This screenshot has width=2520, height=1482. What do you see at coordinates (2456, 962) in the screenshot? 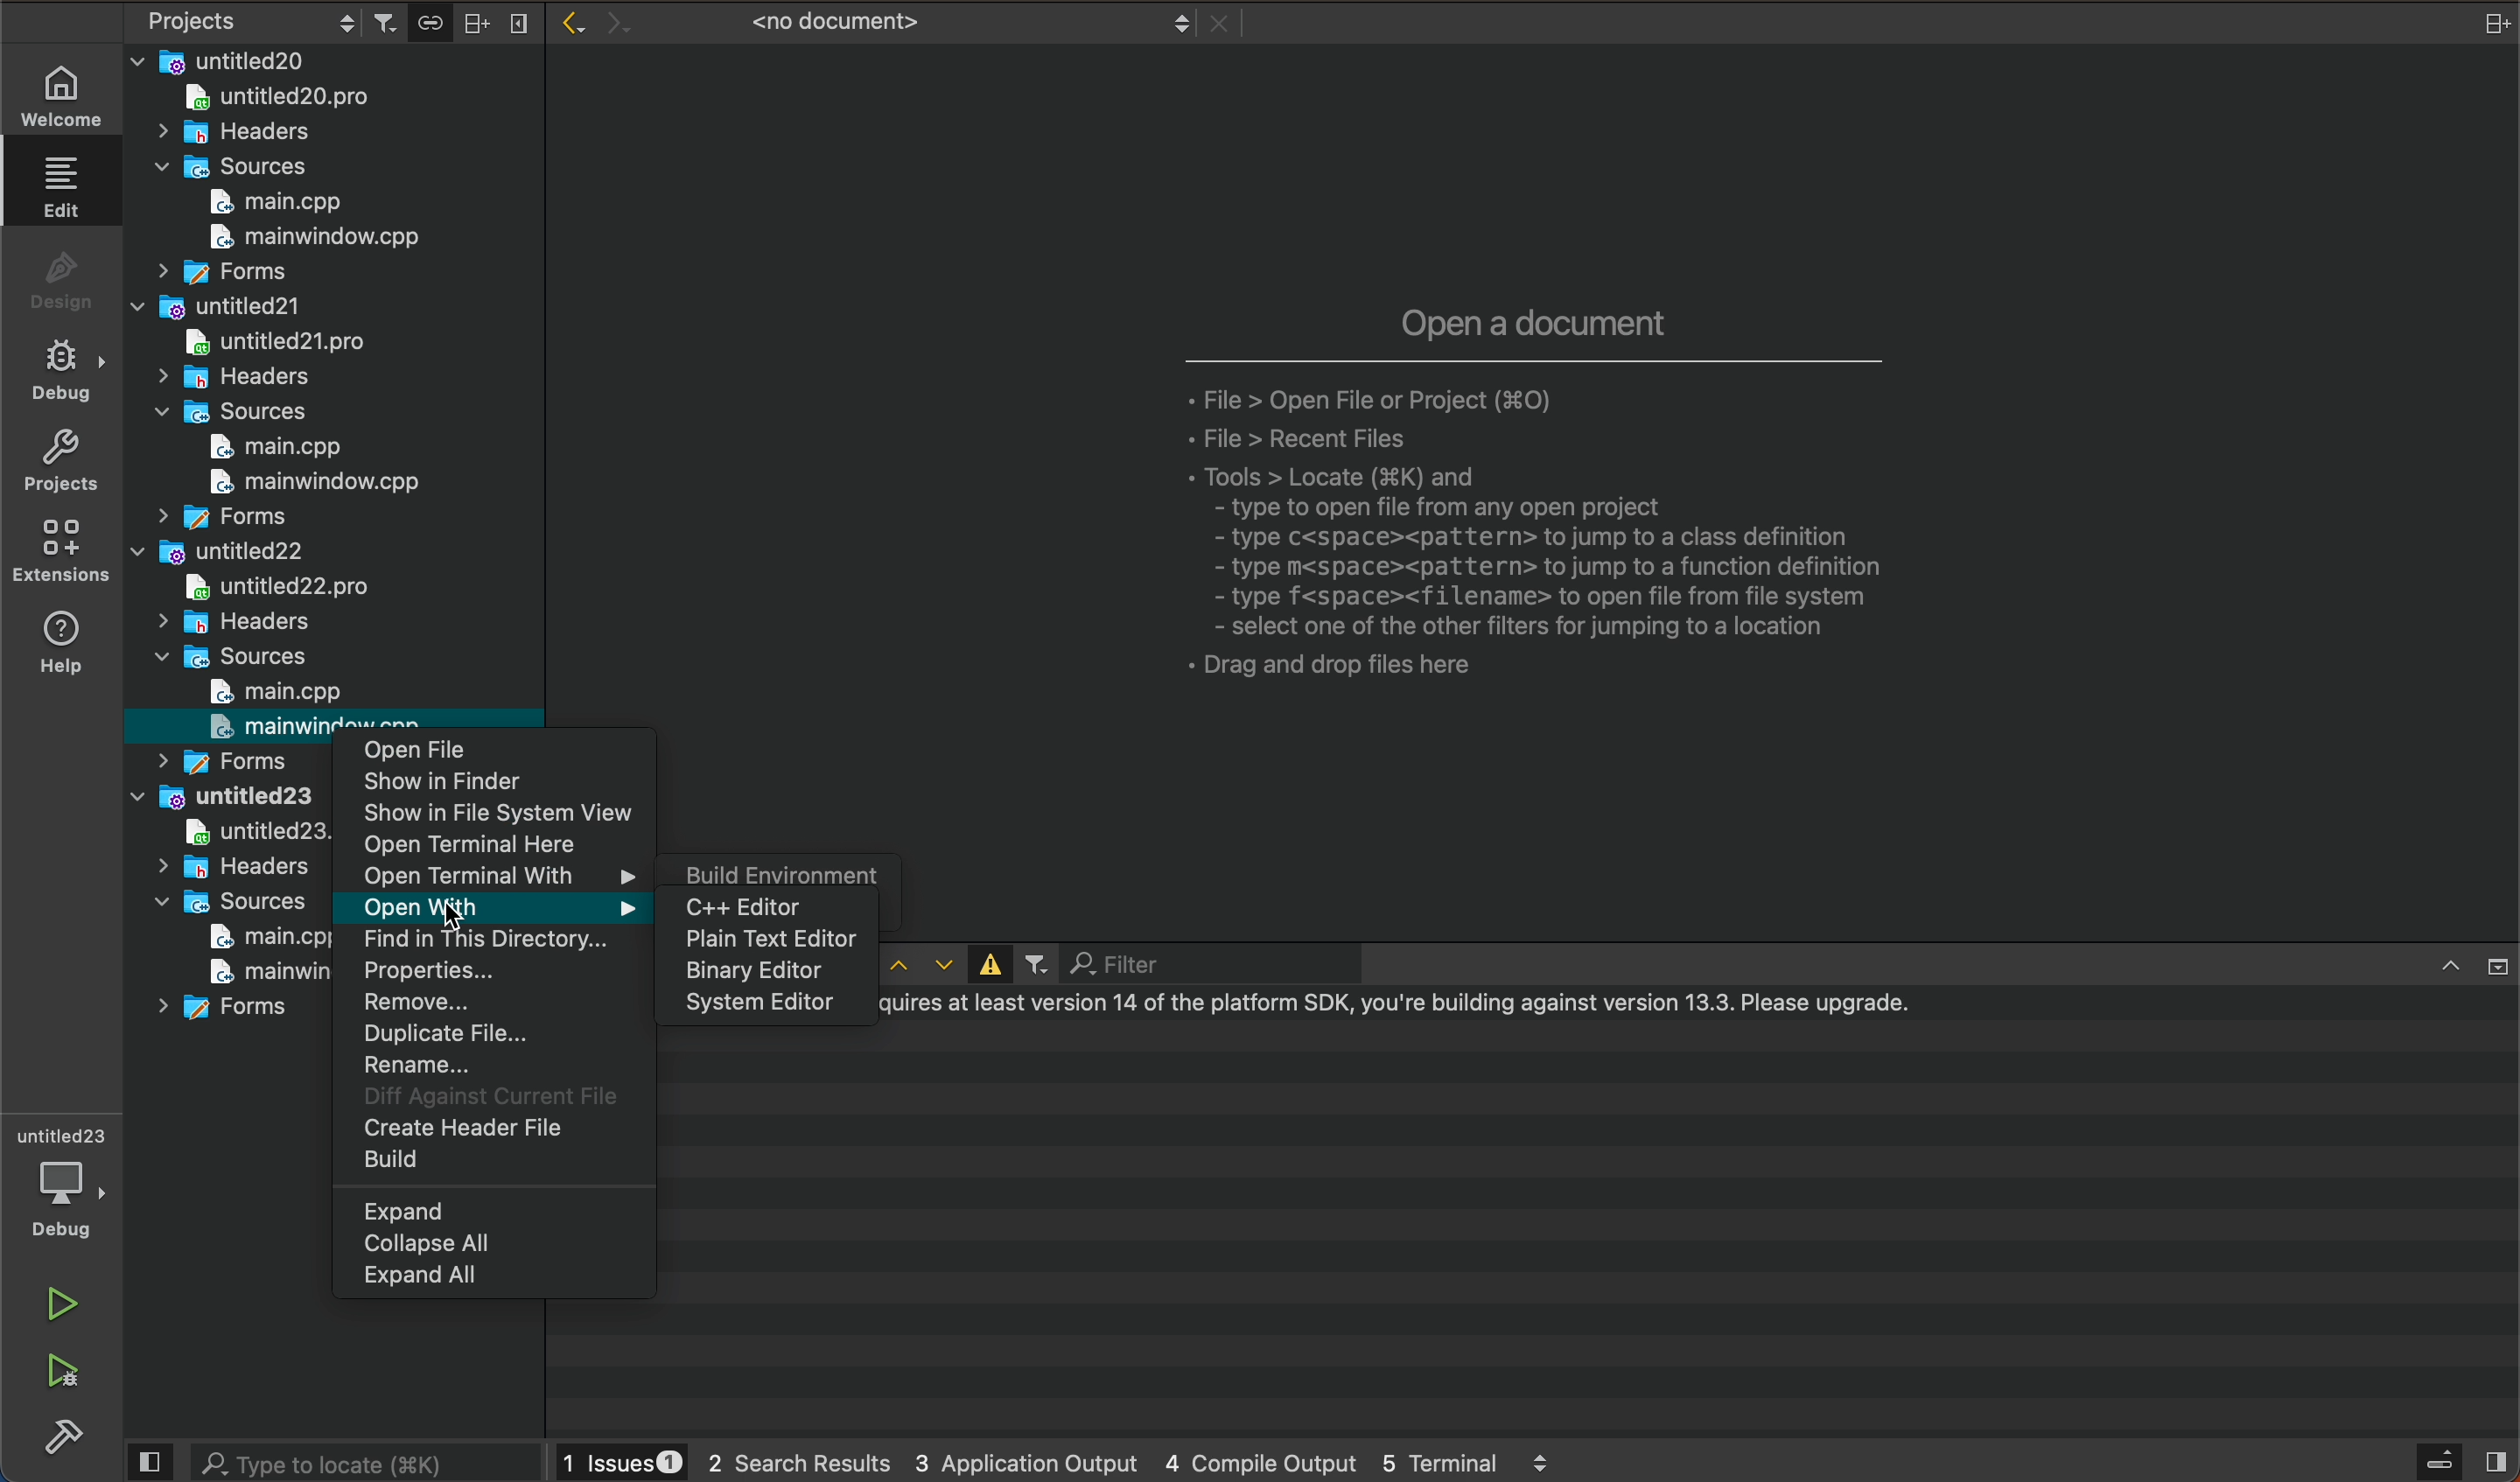
I see `close bar` at bounding box center [2456, 962].